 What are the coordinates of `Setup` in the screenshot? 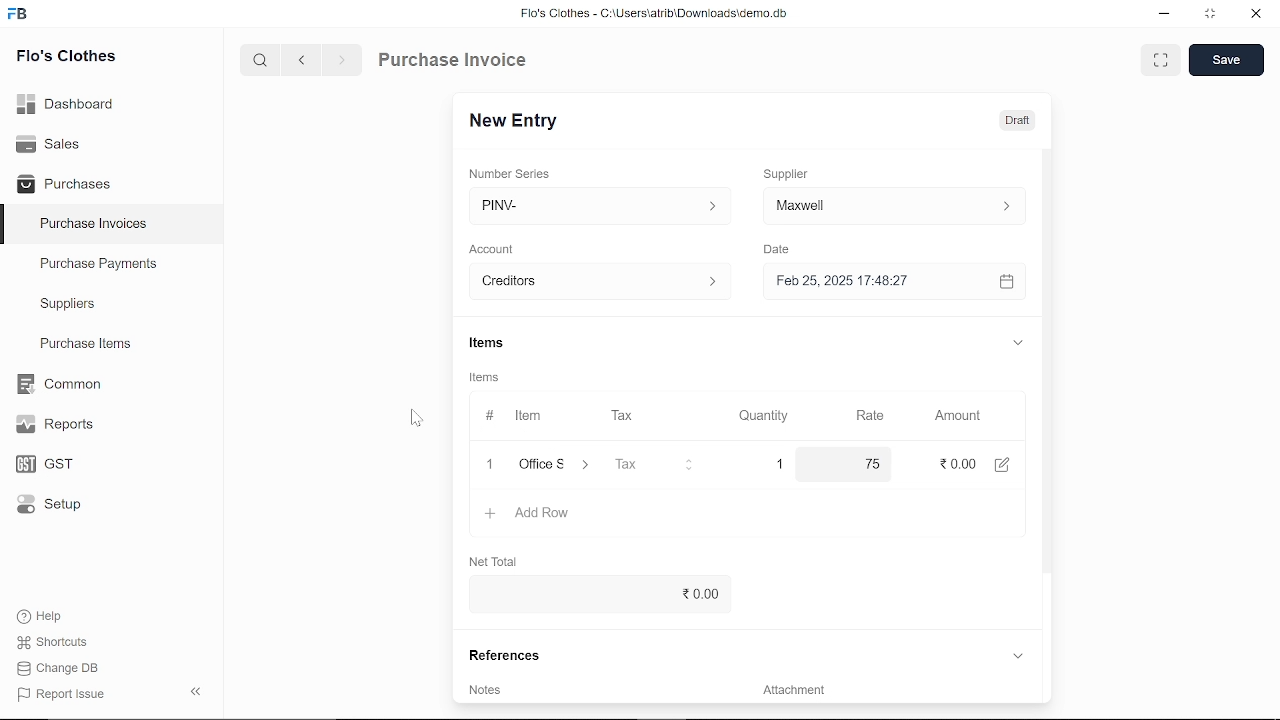 It's located at (44, 508).